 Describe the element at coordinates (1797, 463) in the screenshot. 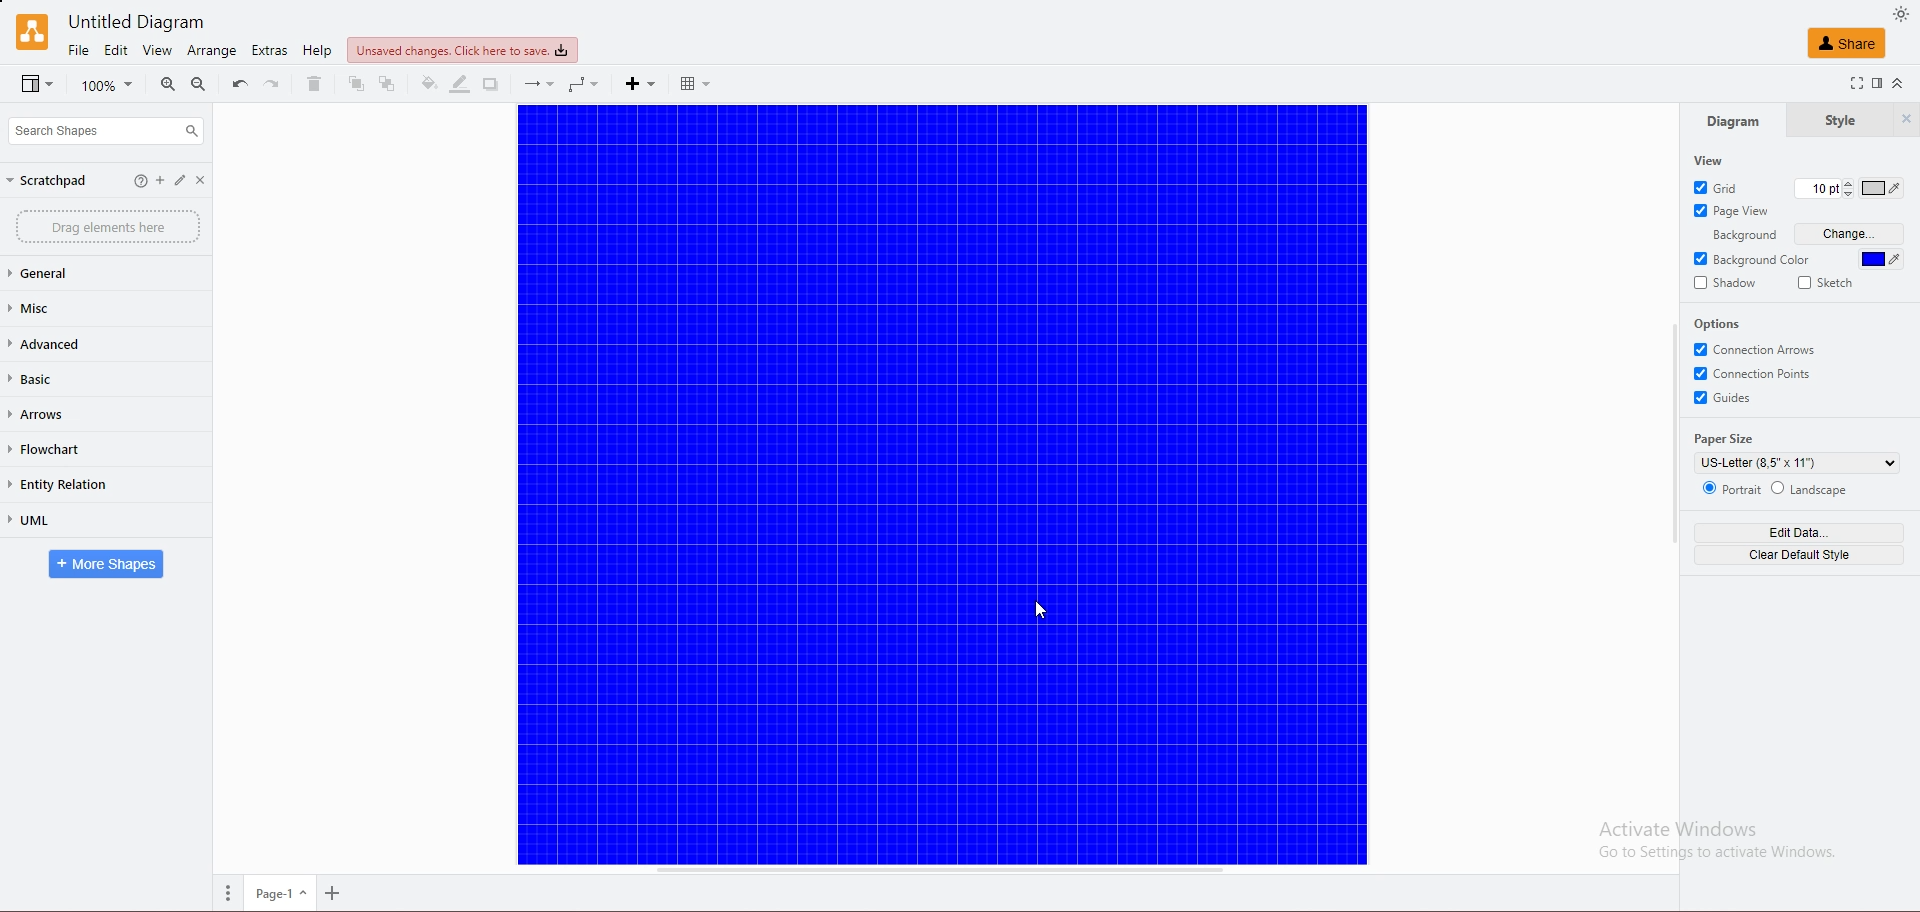

I see `paper size value` at that location.